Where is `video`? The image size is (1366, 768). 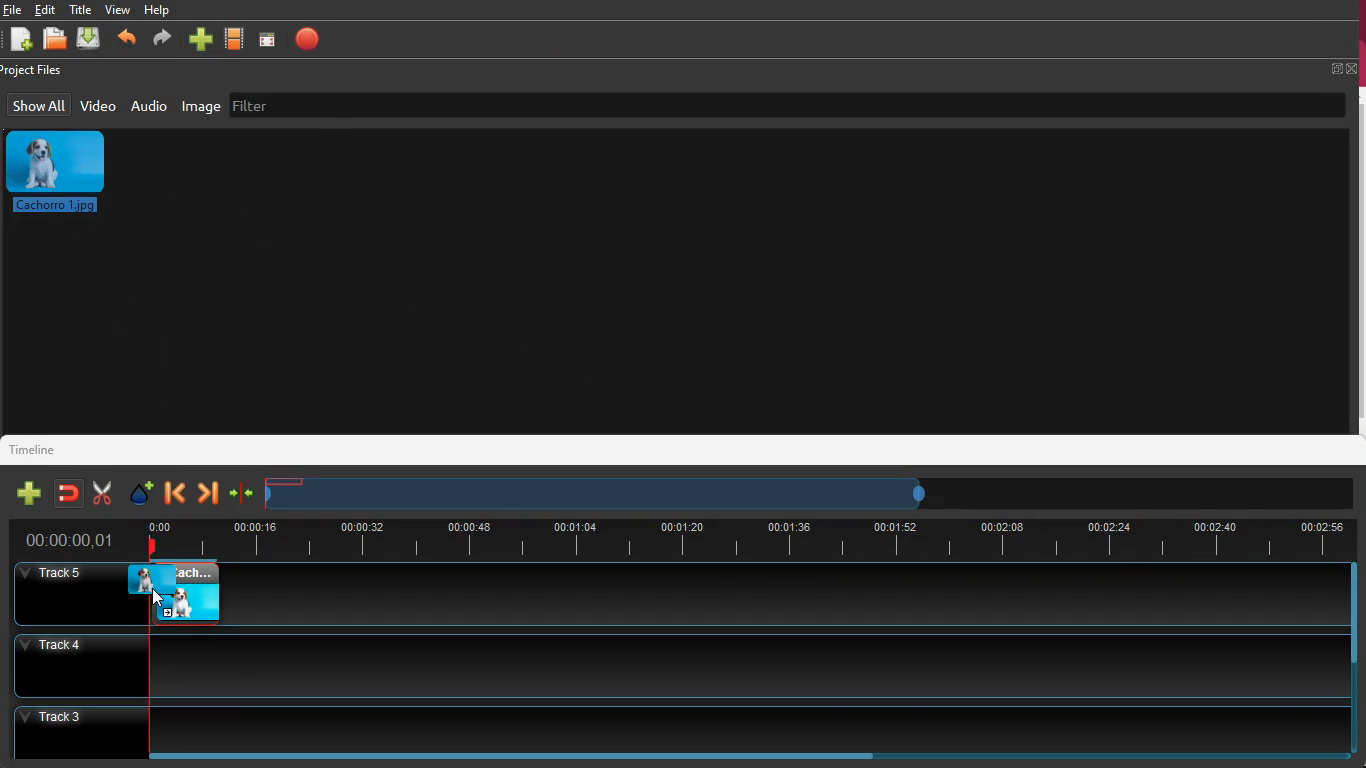
video is located at coordinates (99, 105).